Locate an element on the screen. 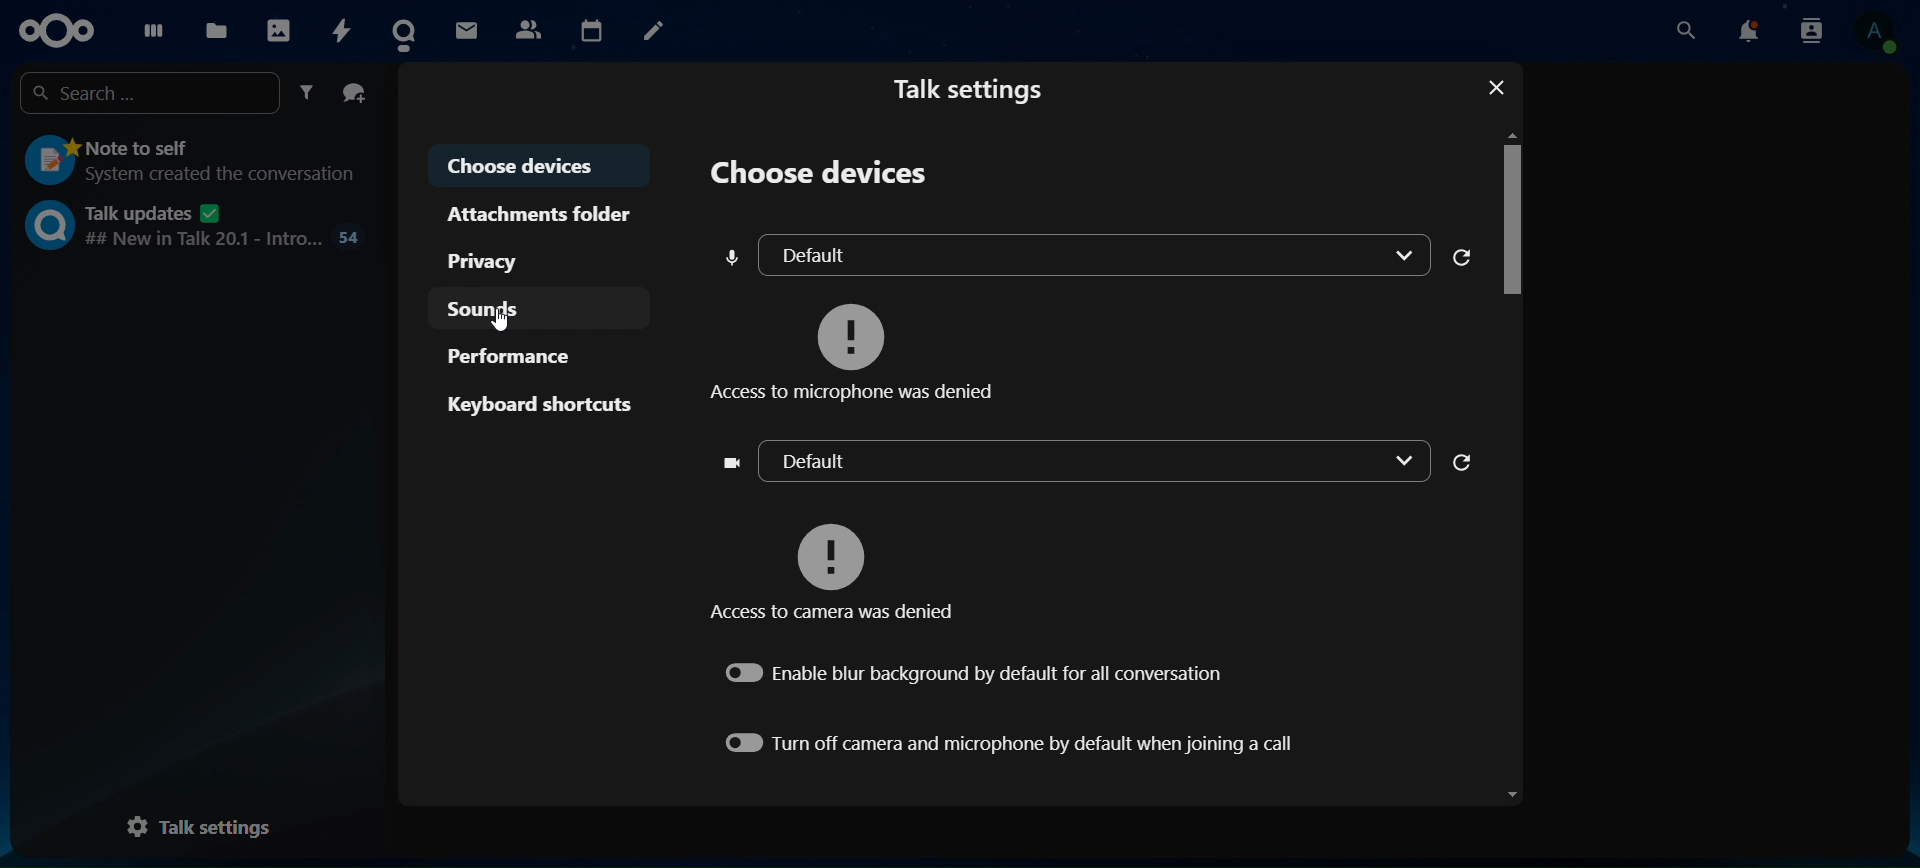  talk settings is located at coordinates (970, 87).